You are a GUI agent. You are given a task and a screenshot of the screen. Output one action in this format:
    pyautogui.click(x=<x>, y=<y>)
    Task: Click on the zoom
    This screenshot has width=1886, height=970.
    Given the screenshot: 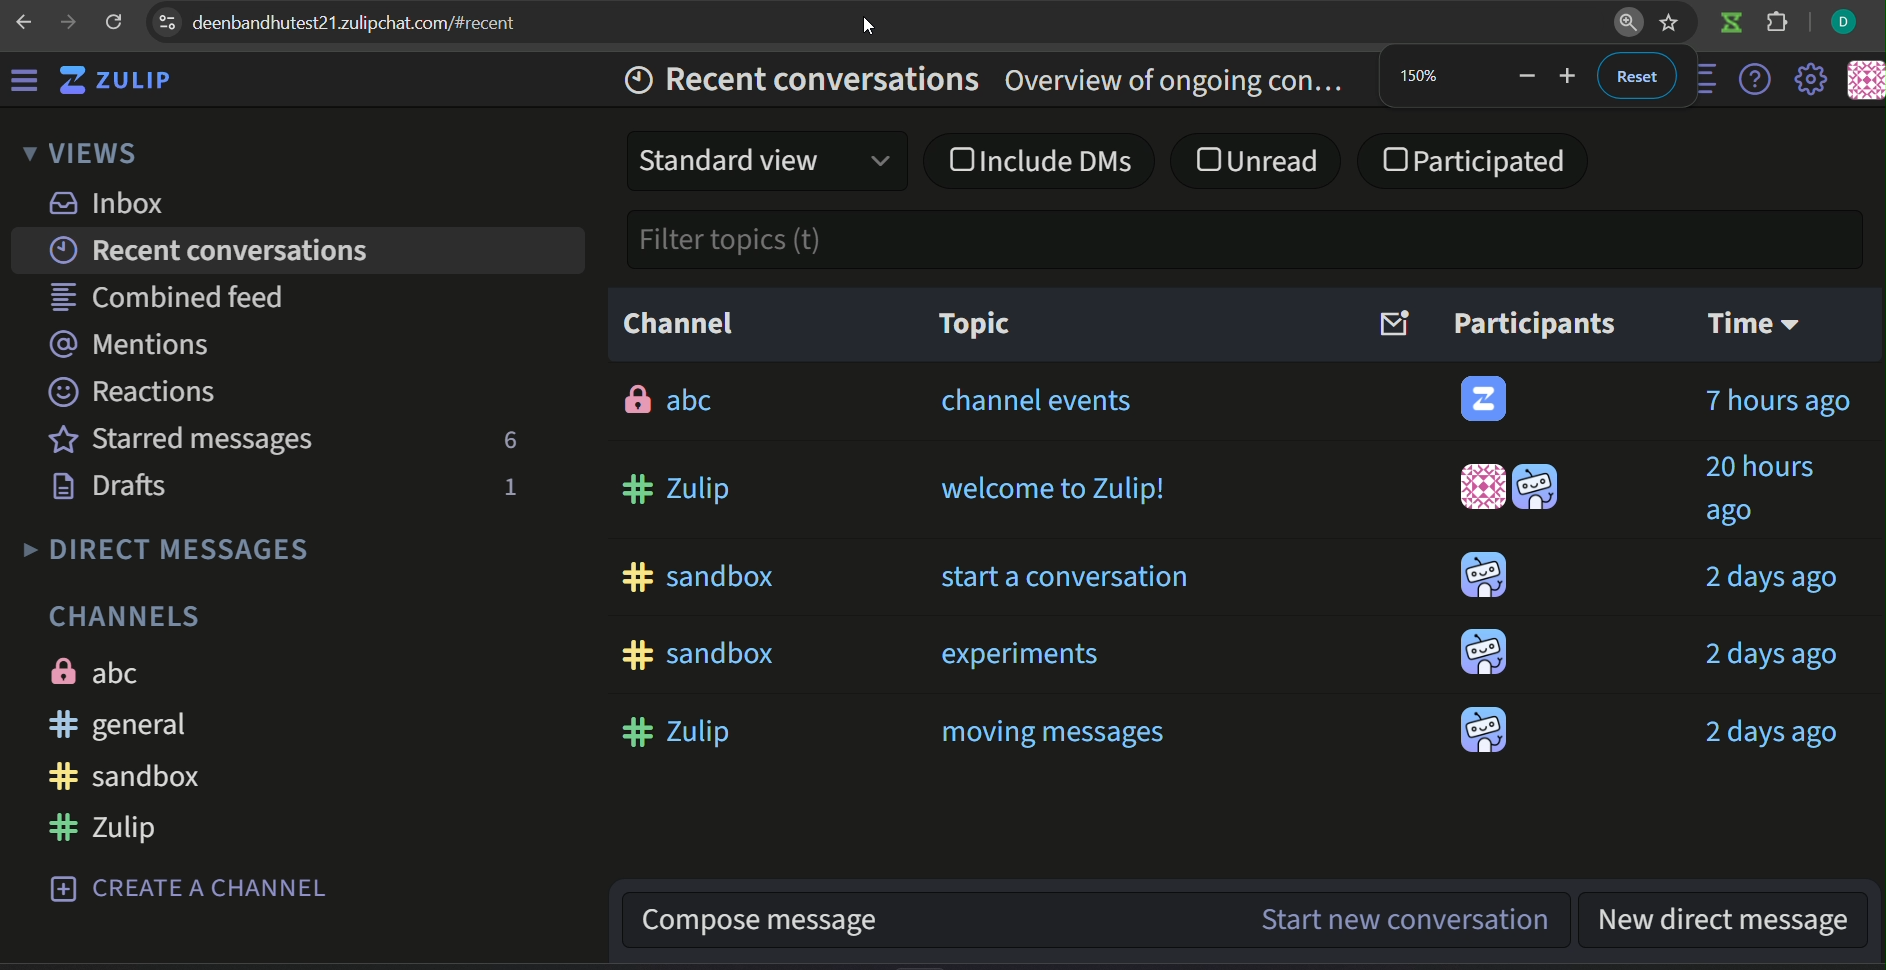 What is the action you would take?
    pyautogui.click(x=1624, y=25)
    